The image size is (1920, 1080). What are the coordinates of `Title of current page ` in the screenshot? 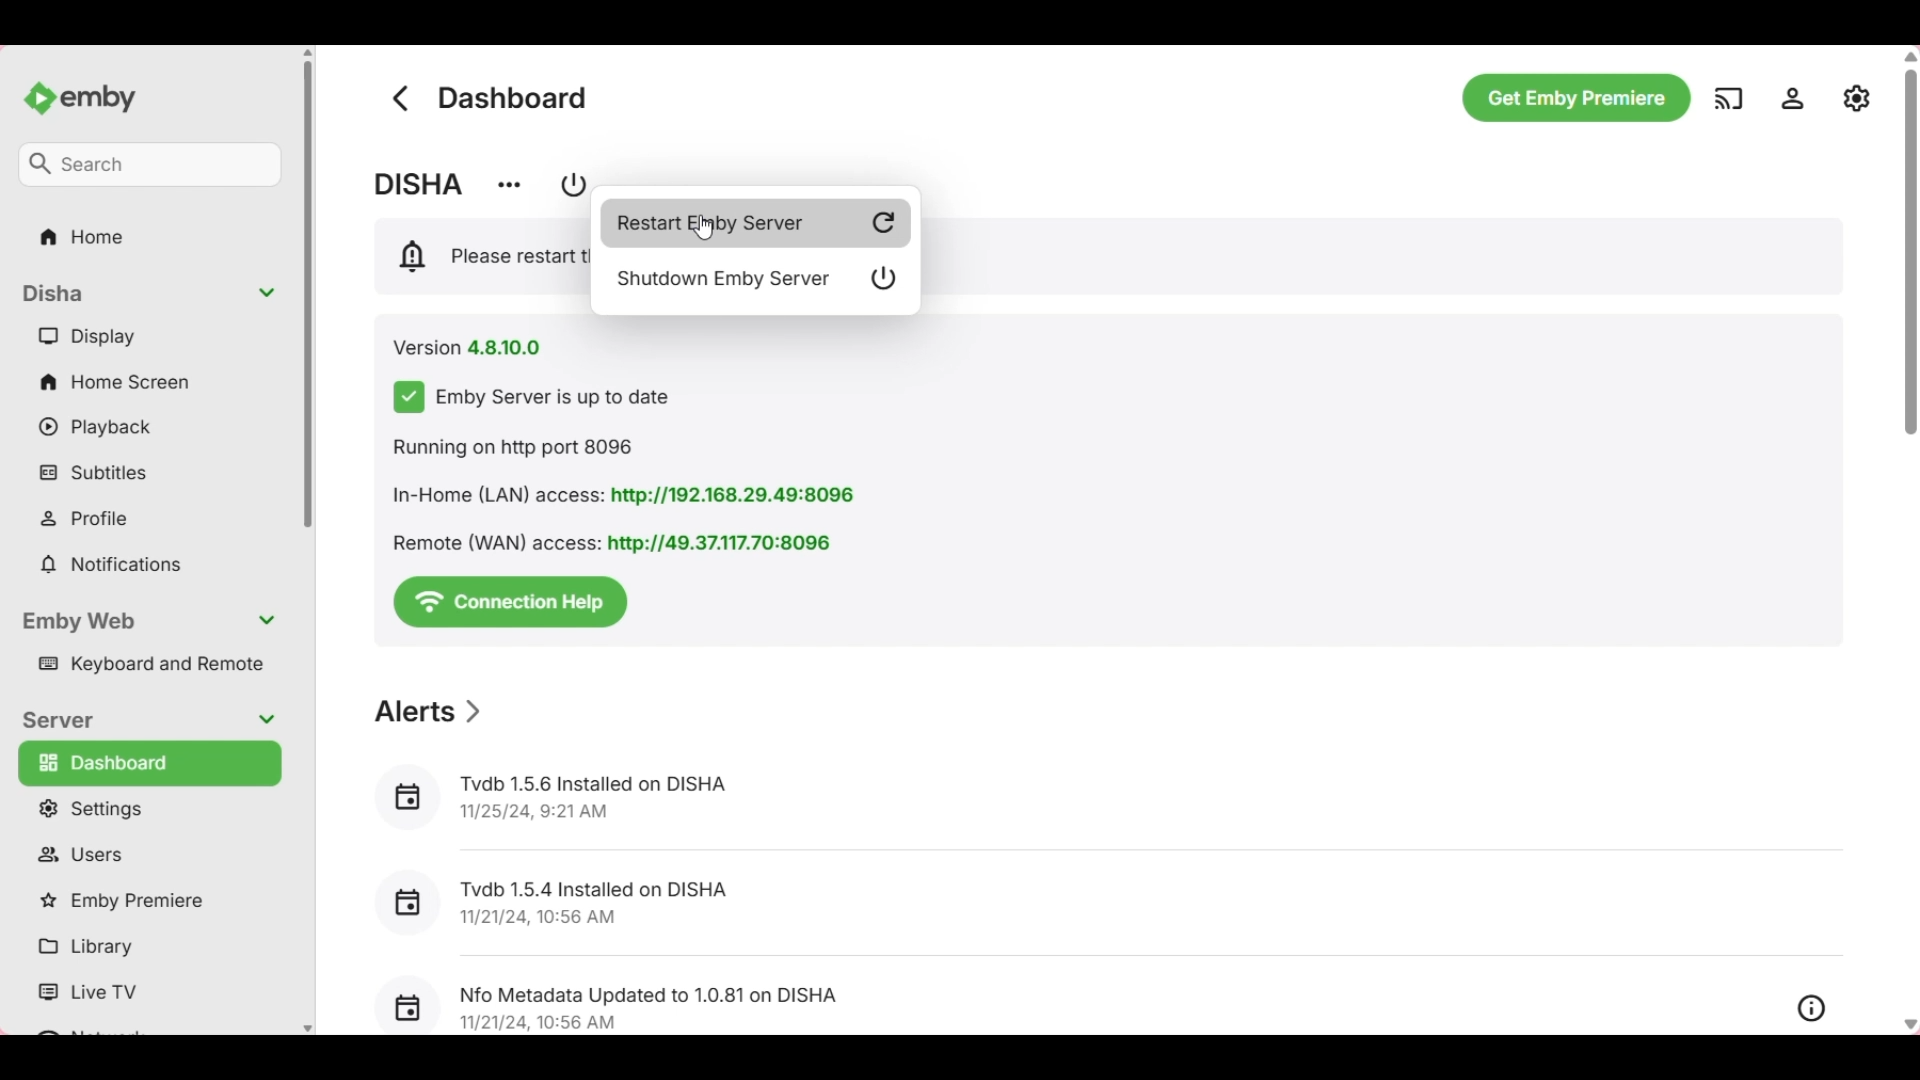 It's located at (513, 97).